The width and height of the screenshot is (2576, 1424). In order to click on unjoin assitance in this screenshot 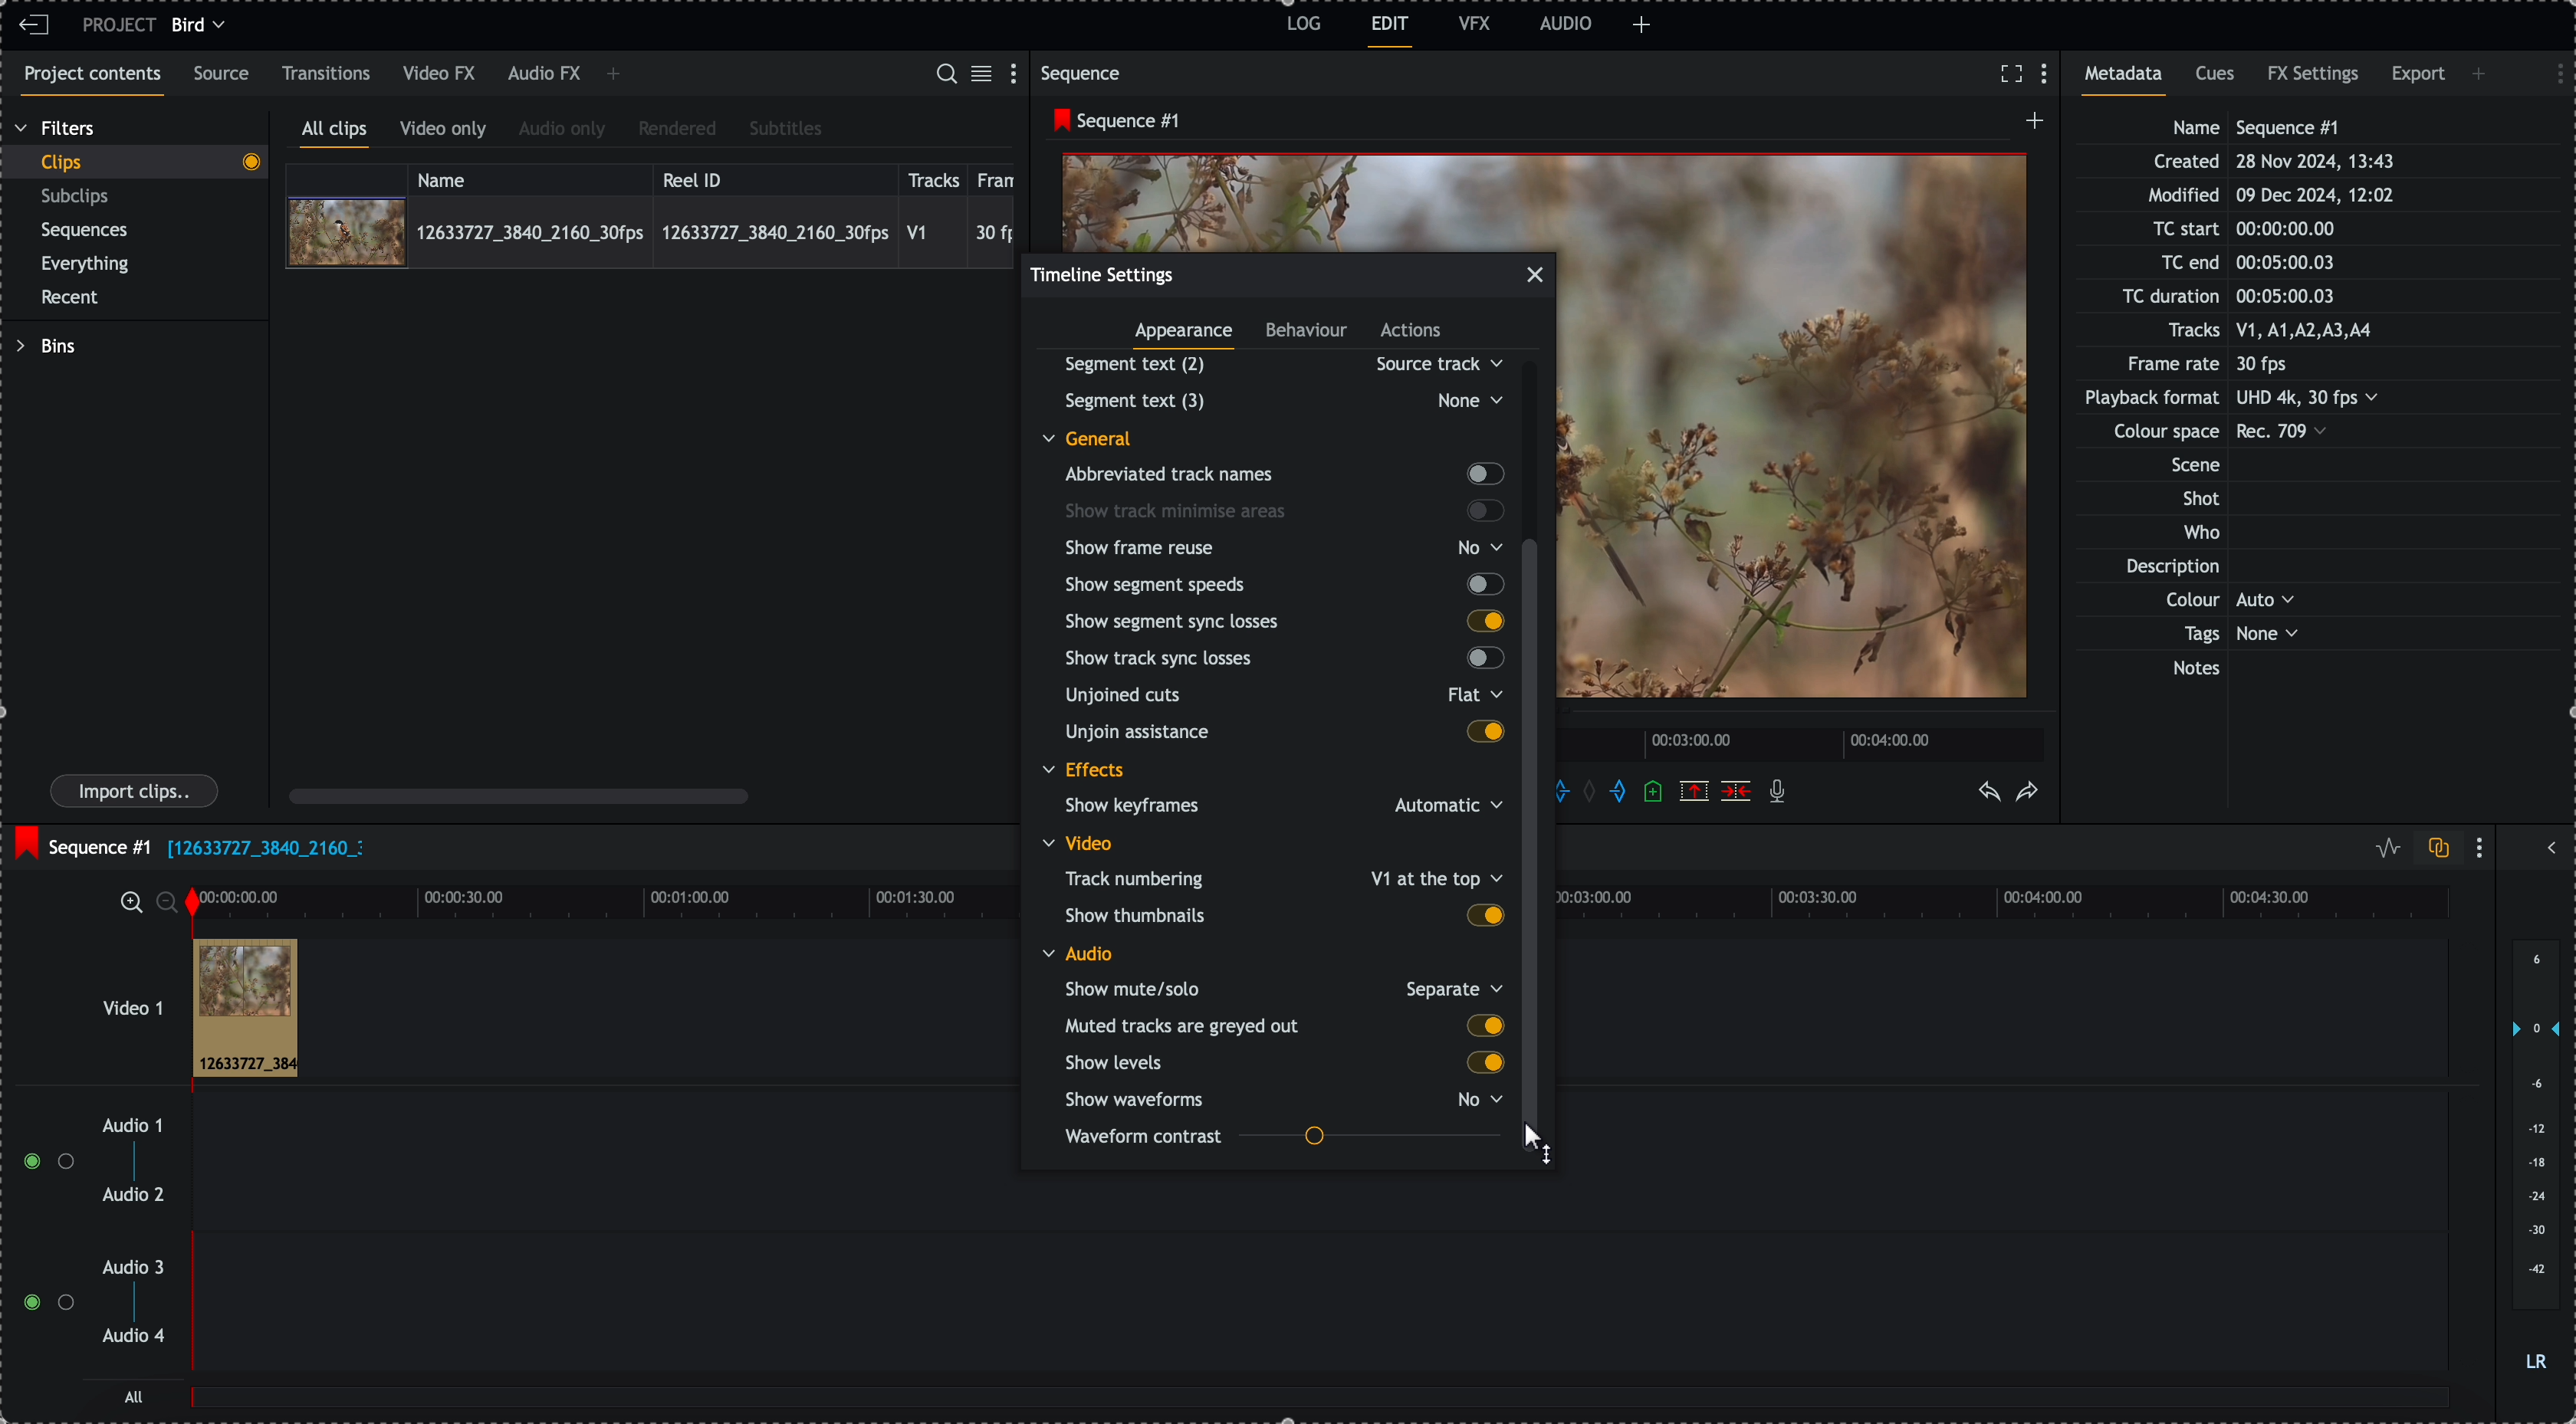, I will do `click(1285, 734)`.